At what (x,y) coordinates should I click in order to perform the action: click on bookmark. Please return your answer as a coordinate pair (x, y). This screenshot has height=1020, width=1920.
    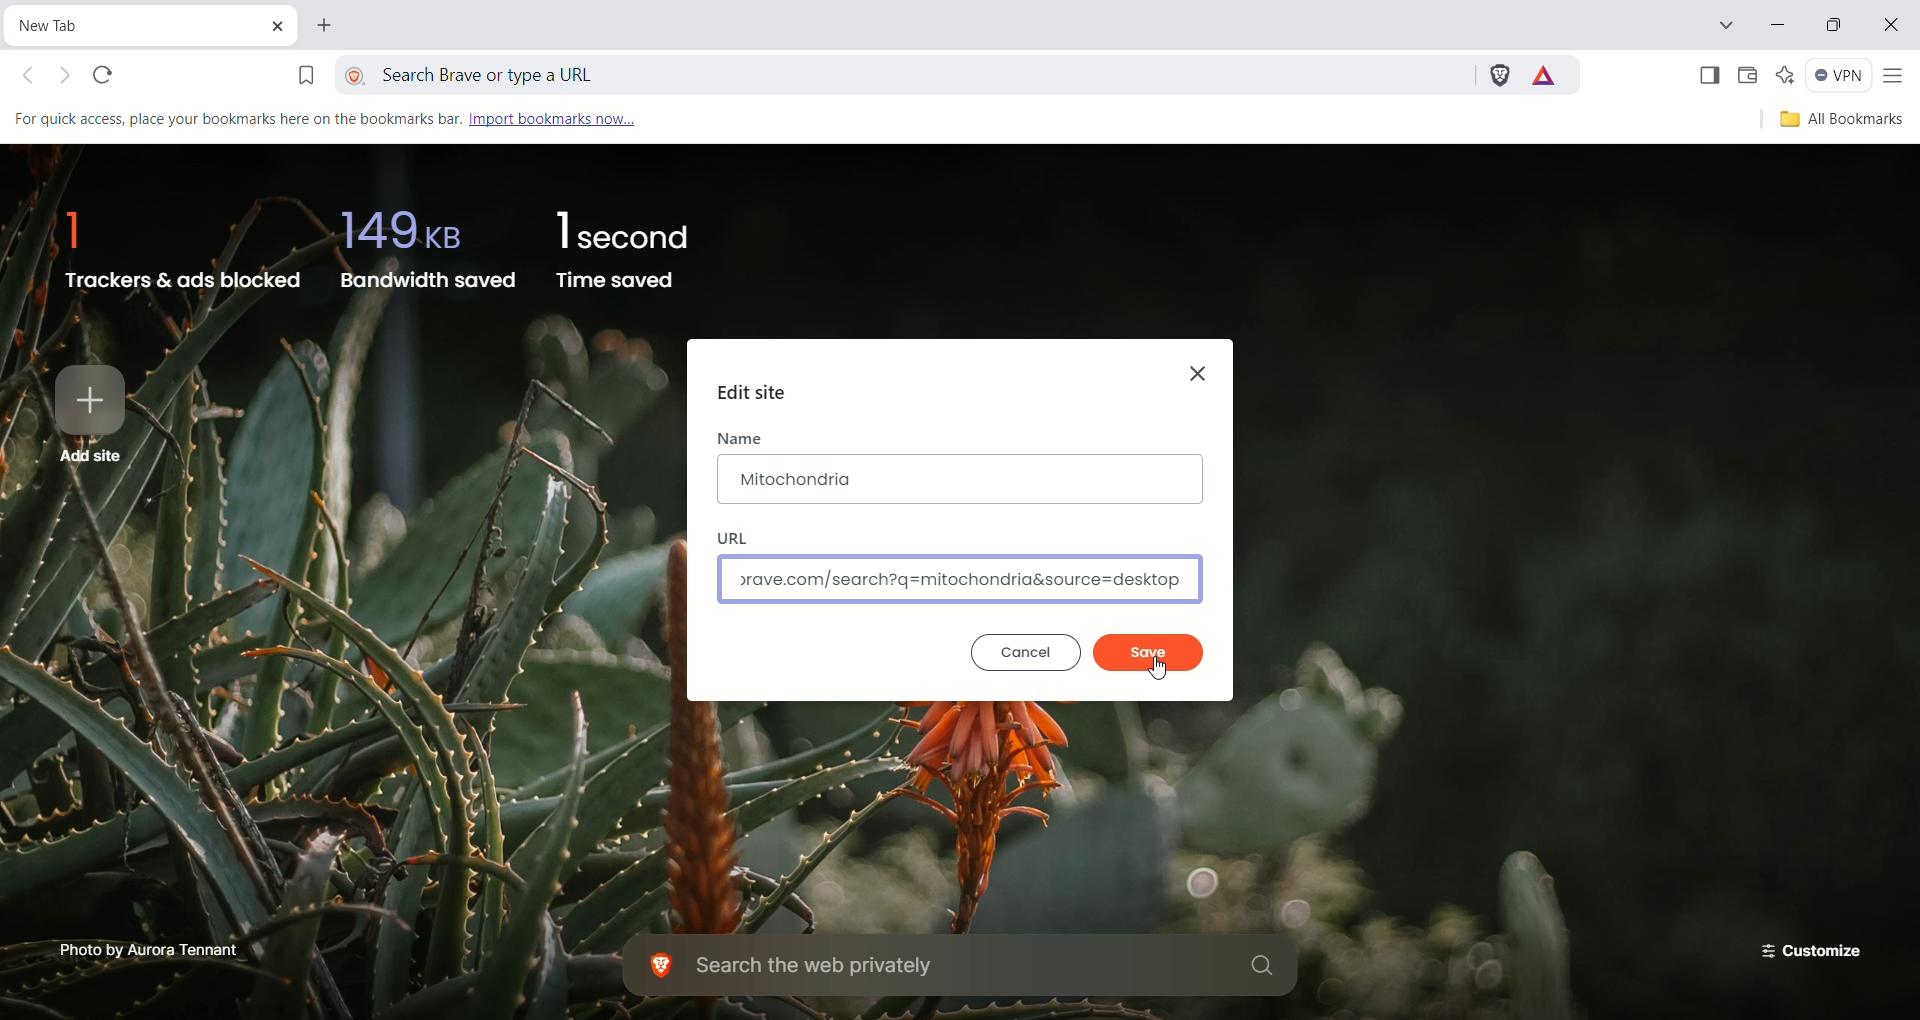
    Looking at the image, I should click on (305, 71).